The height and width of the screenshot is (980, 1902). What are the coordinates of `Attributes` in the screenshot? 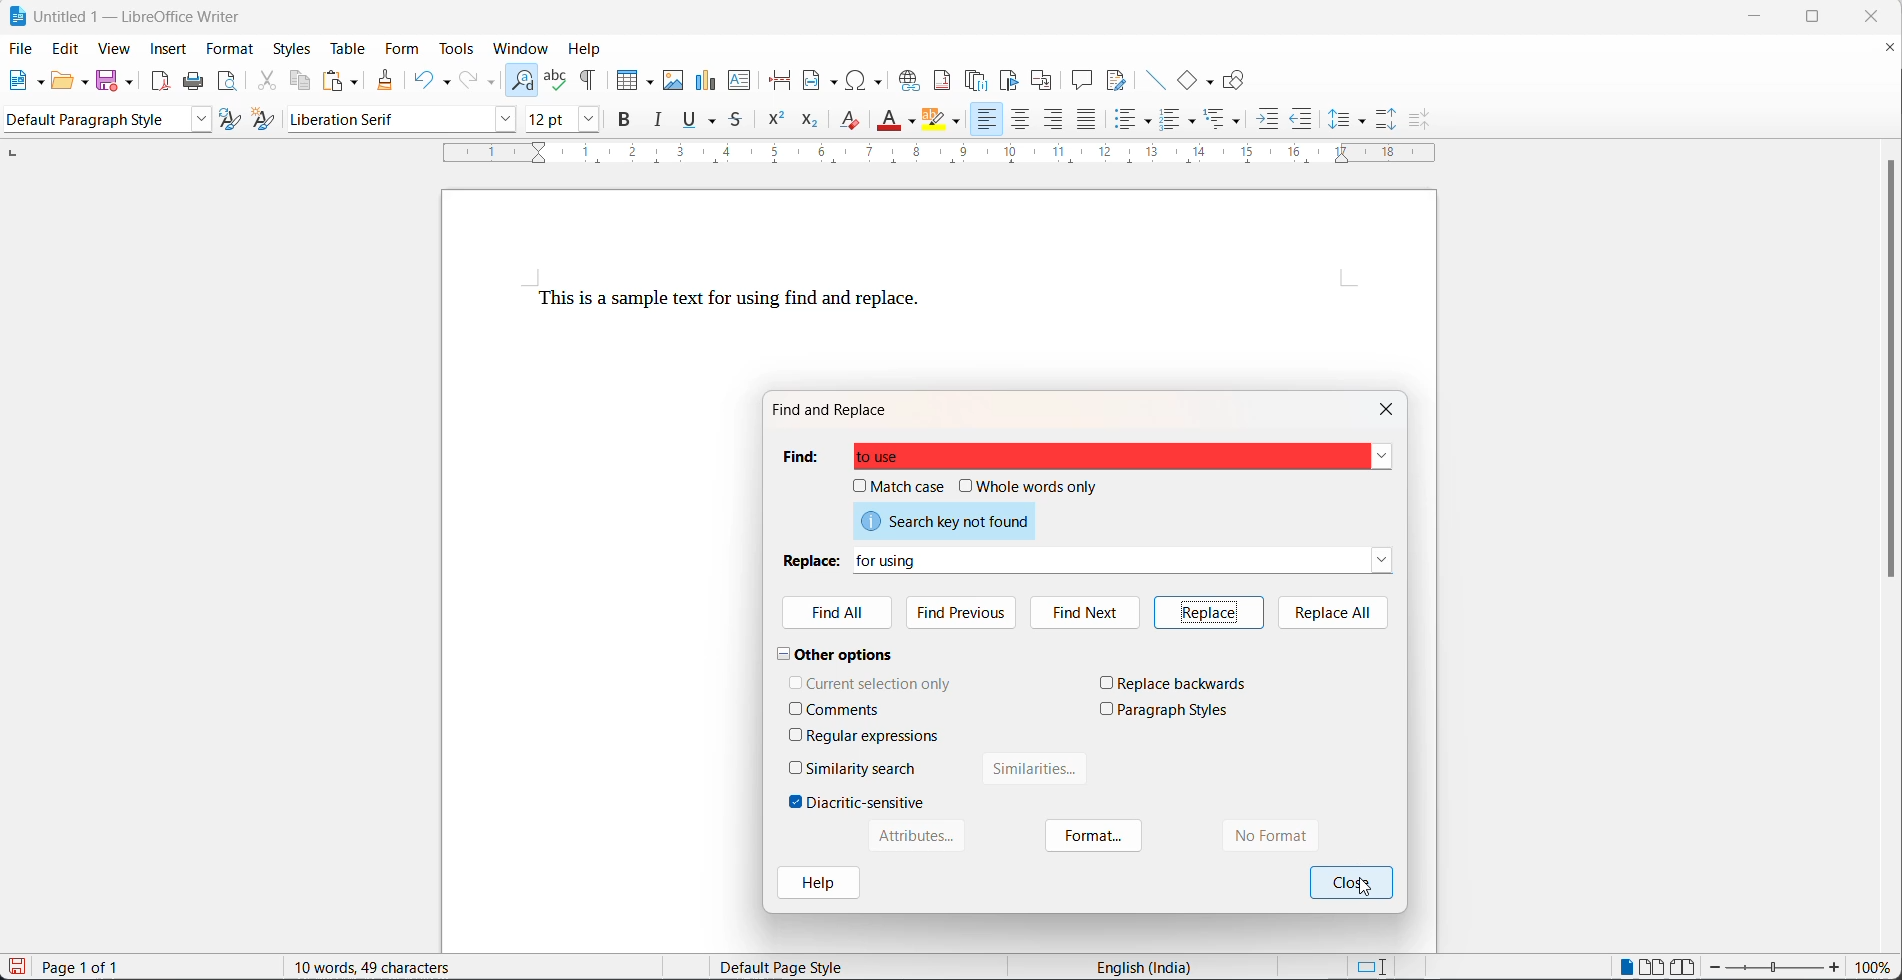 It's located at (914, 836).